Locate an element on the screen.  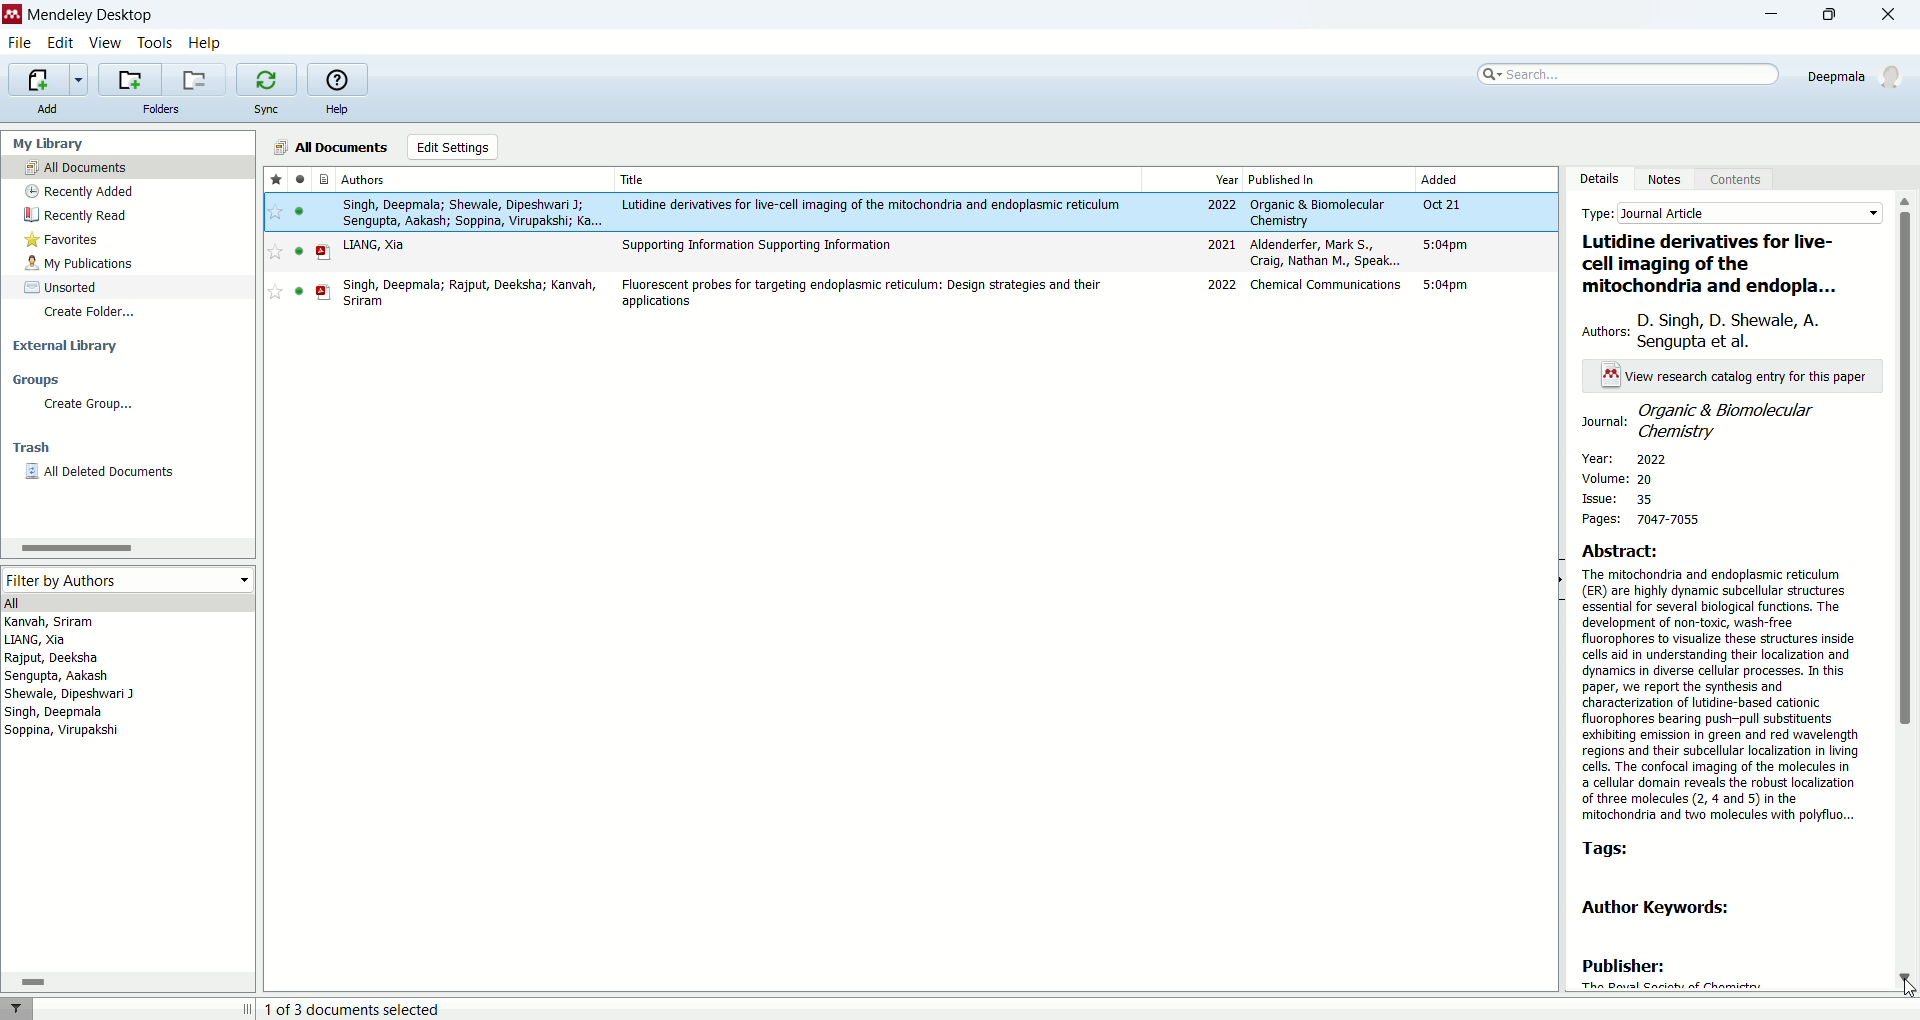
search is located at coordinates (1625, 74).